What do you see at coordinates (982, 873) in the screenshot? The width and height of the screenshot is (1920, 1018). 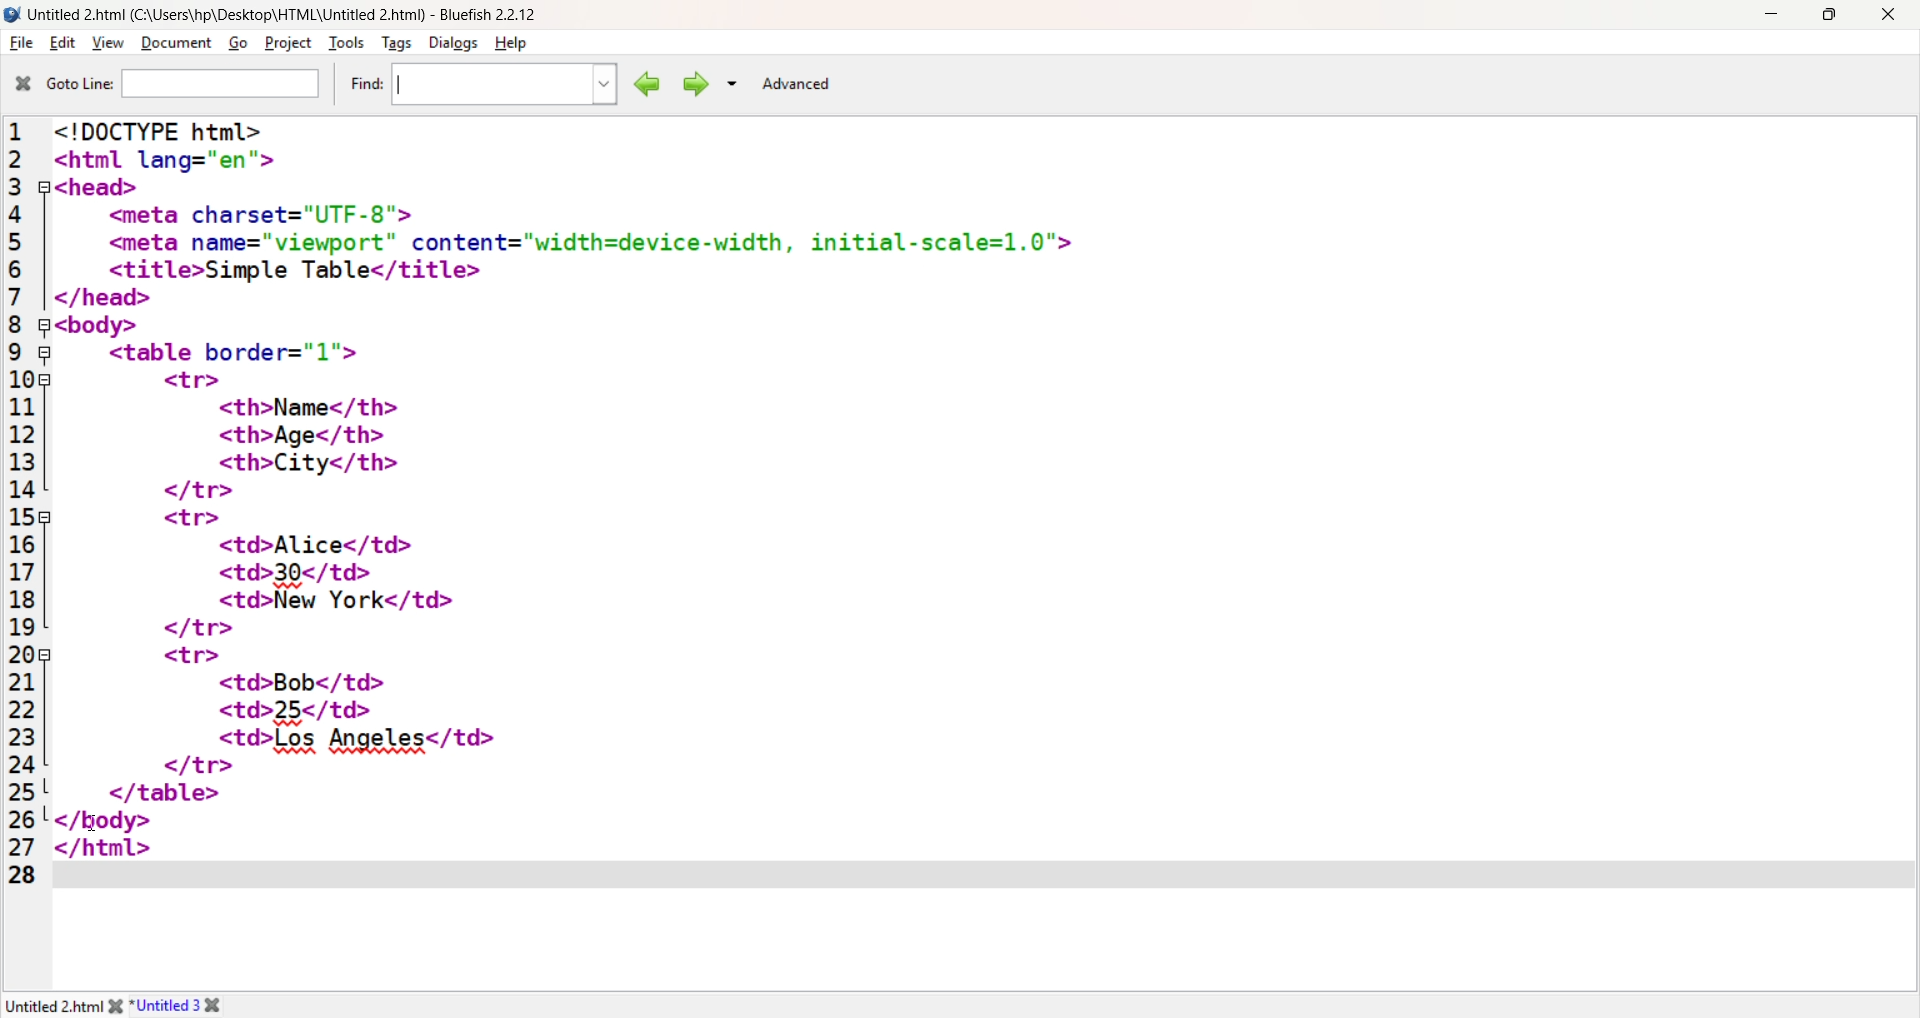 I see `Enter Text` at bounding box center [982, 873].